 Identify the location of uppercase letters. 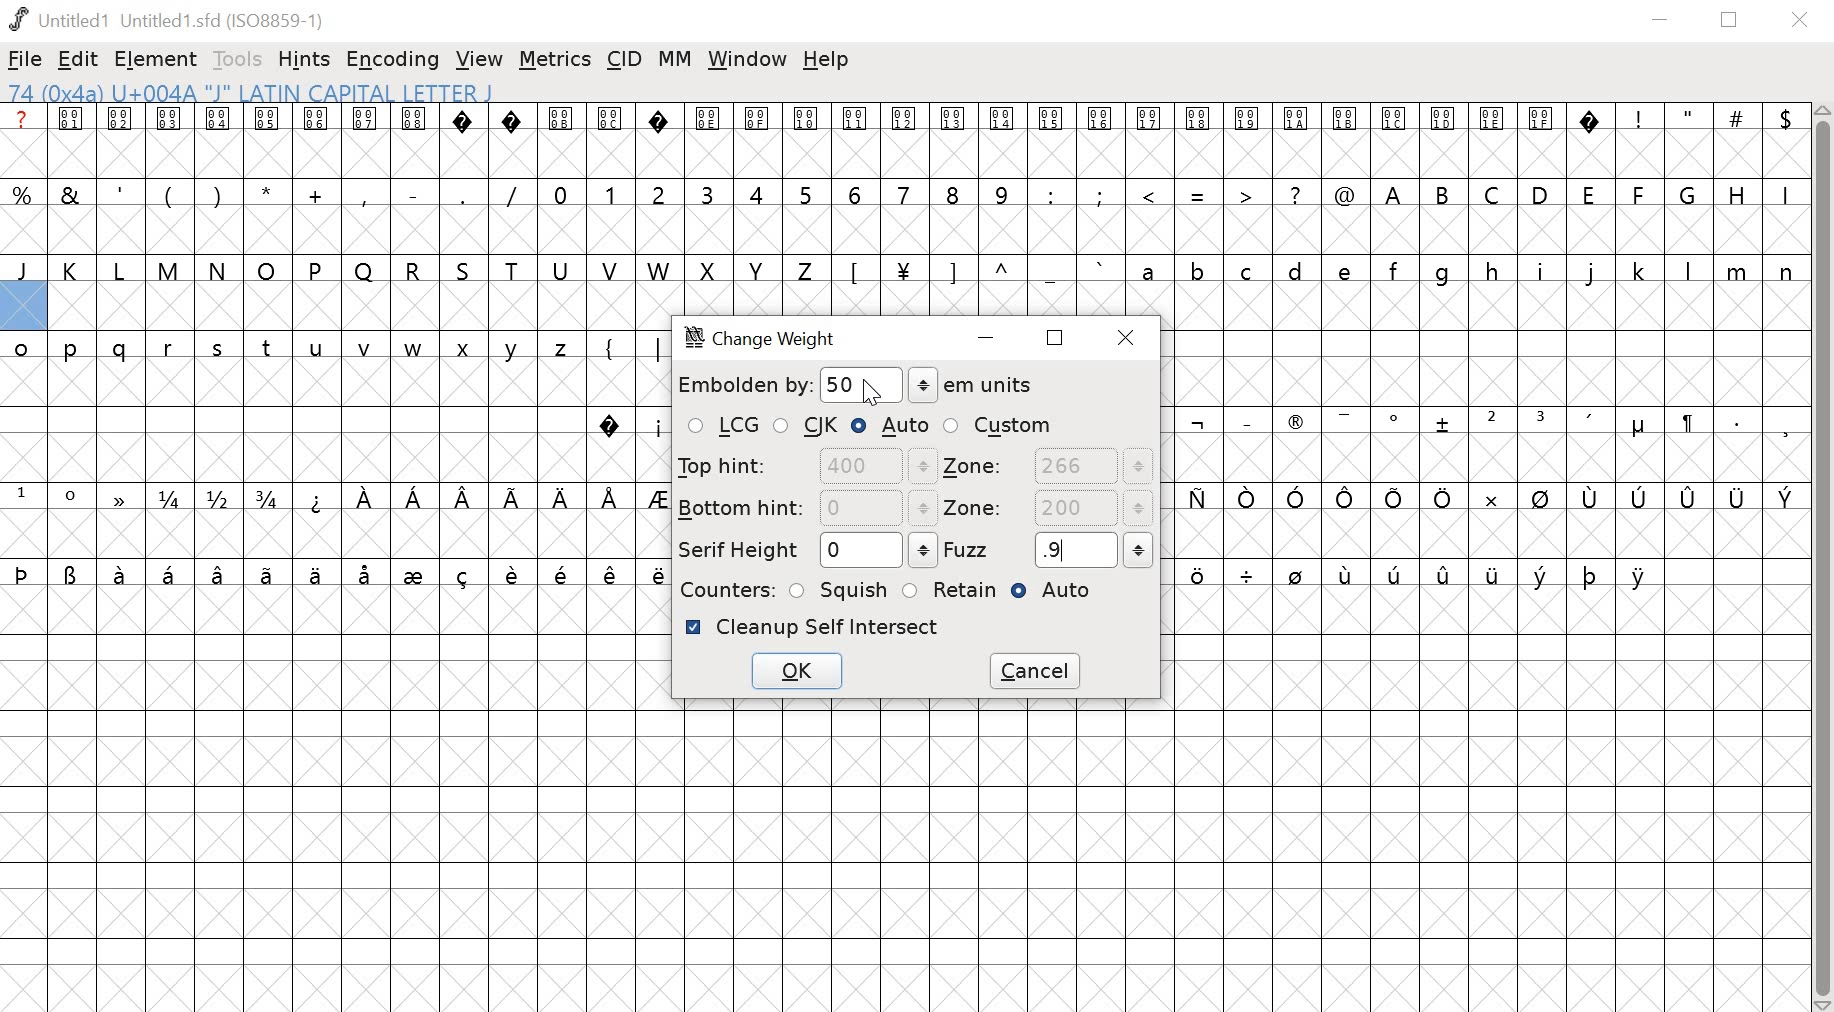
(1588, 193).